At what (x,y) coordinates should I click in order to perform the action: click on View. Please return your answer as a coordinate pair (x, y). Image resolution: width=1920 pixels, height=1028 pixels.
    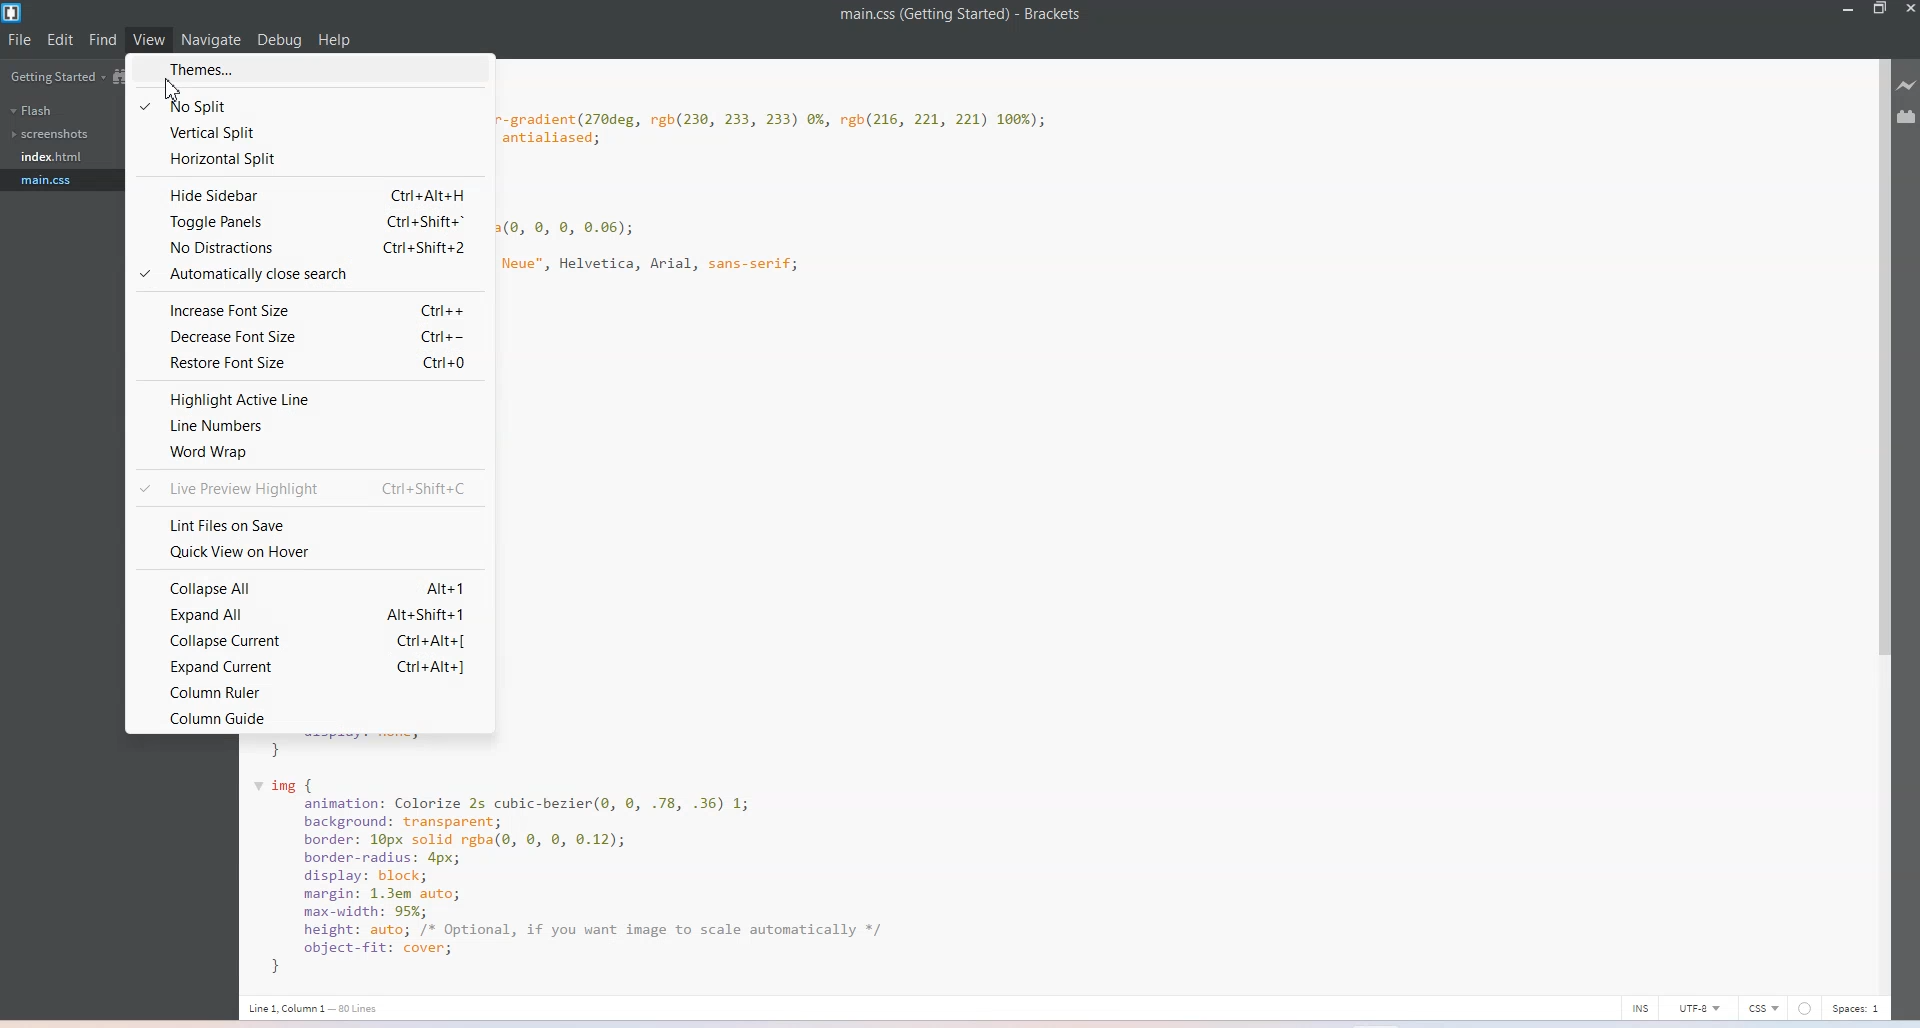
    Looking at the image, I should click on (148, 40).